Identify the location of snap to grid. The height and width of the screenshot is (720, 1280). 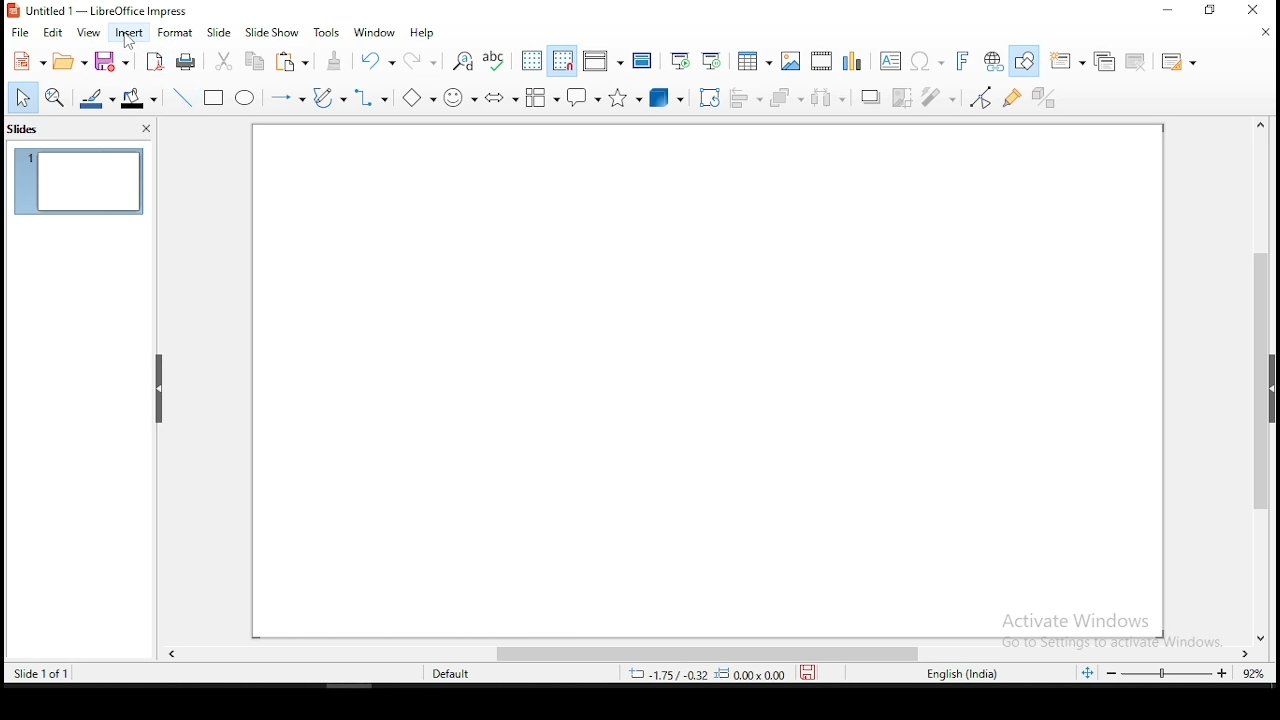
(562, 59).